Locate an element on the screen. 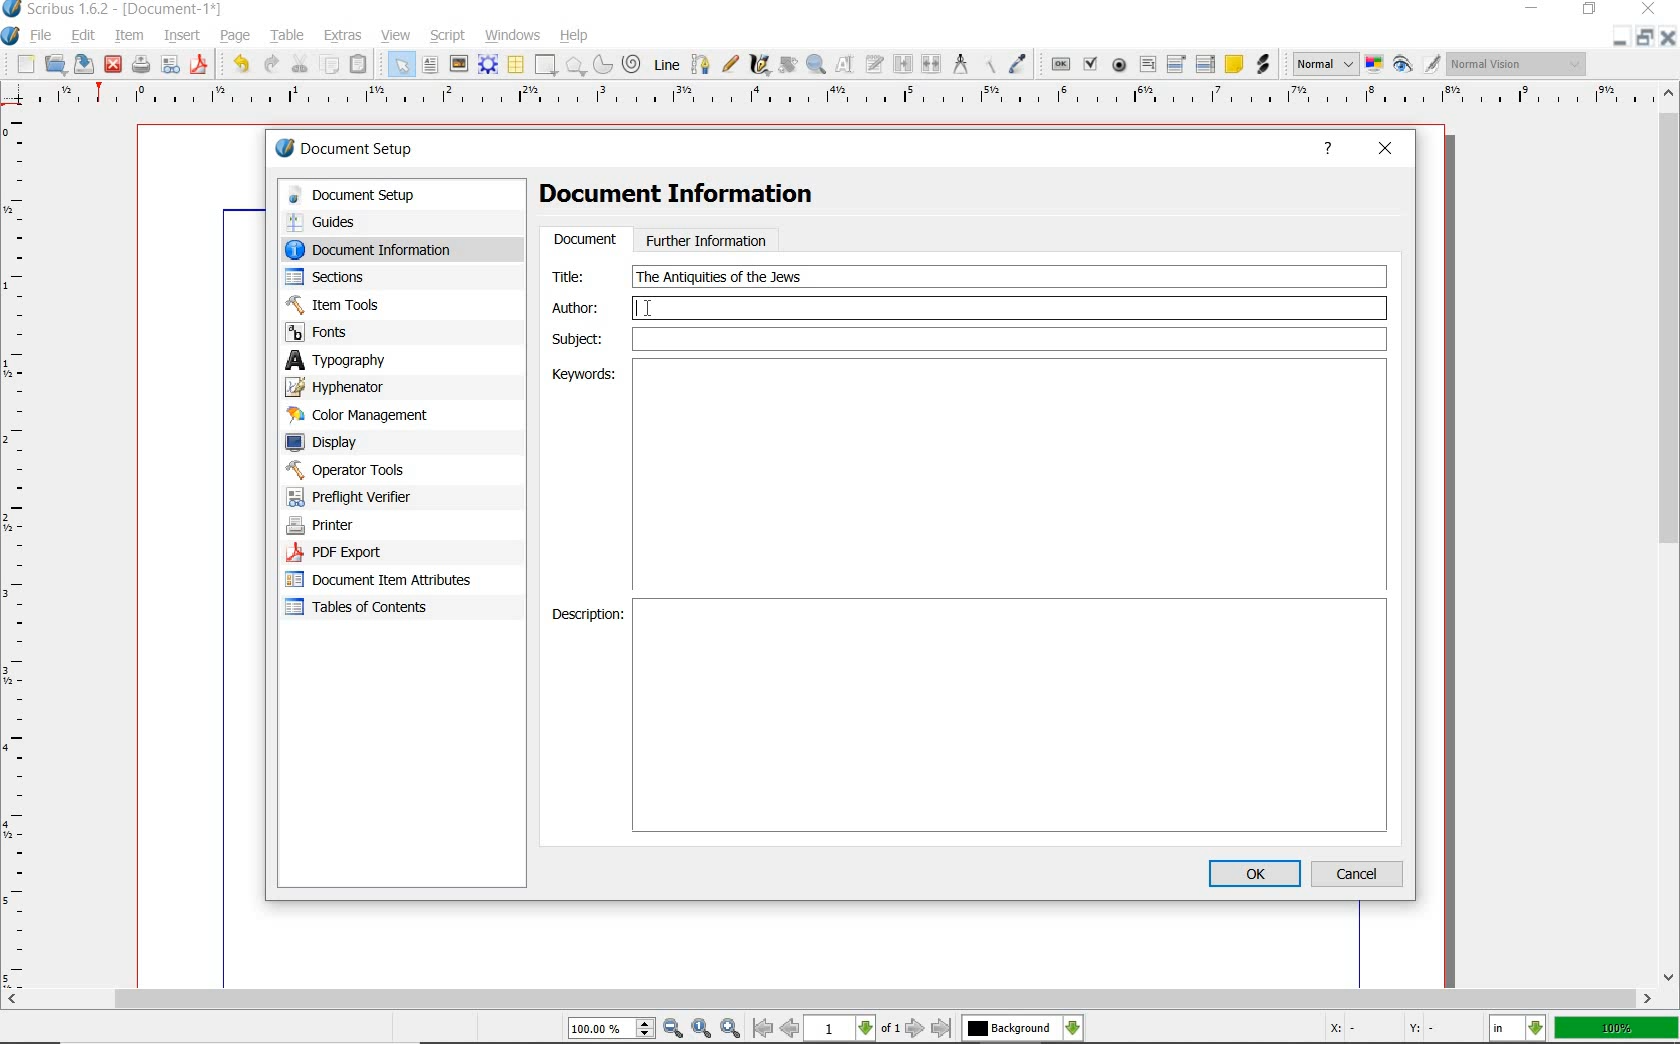  operator tools is located at coordinates (373, 470).